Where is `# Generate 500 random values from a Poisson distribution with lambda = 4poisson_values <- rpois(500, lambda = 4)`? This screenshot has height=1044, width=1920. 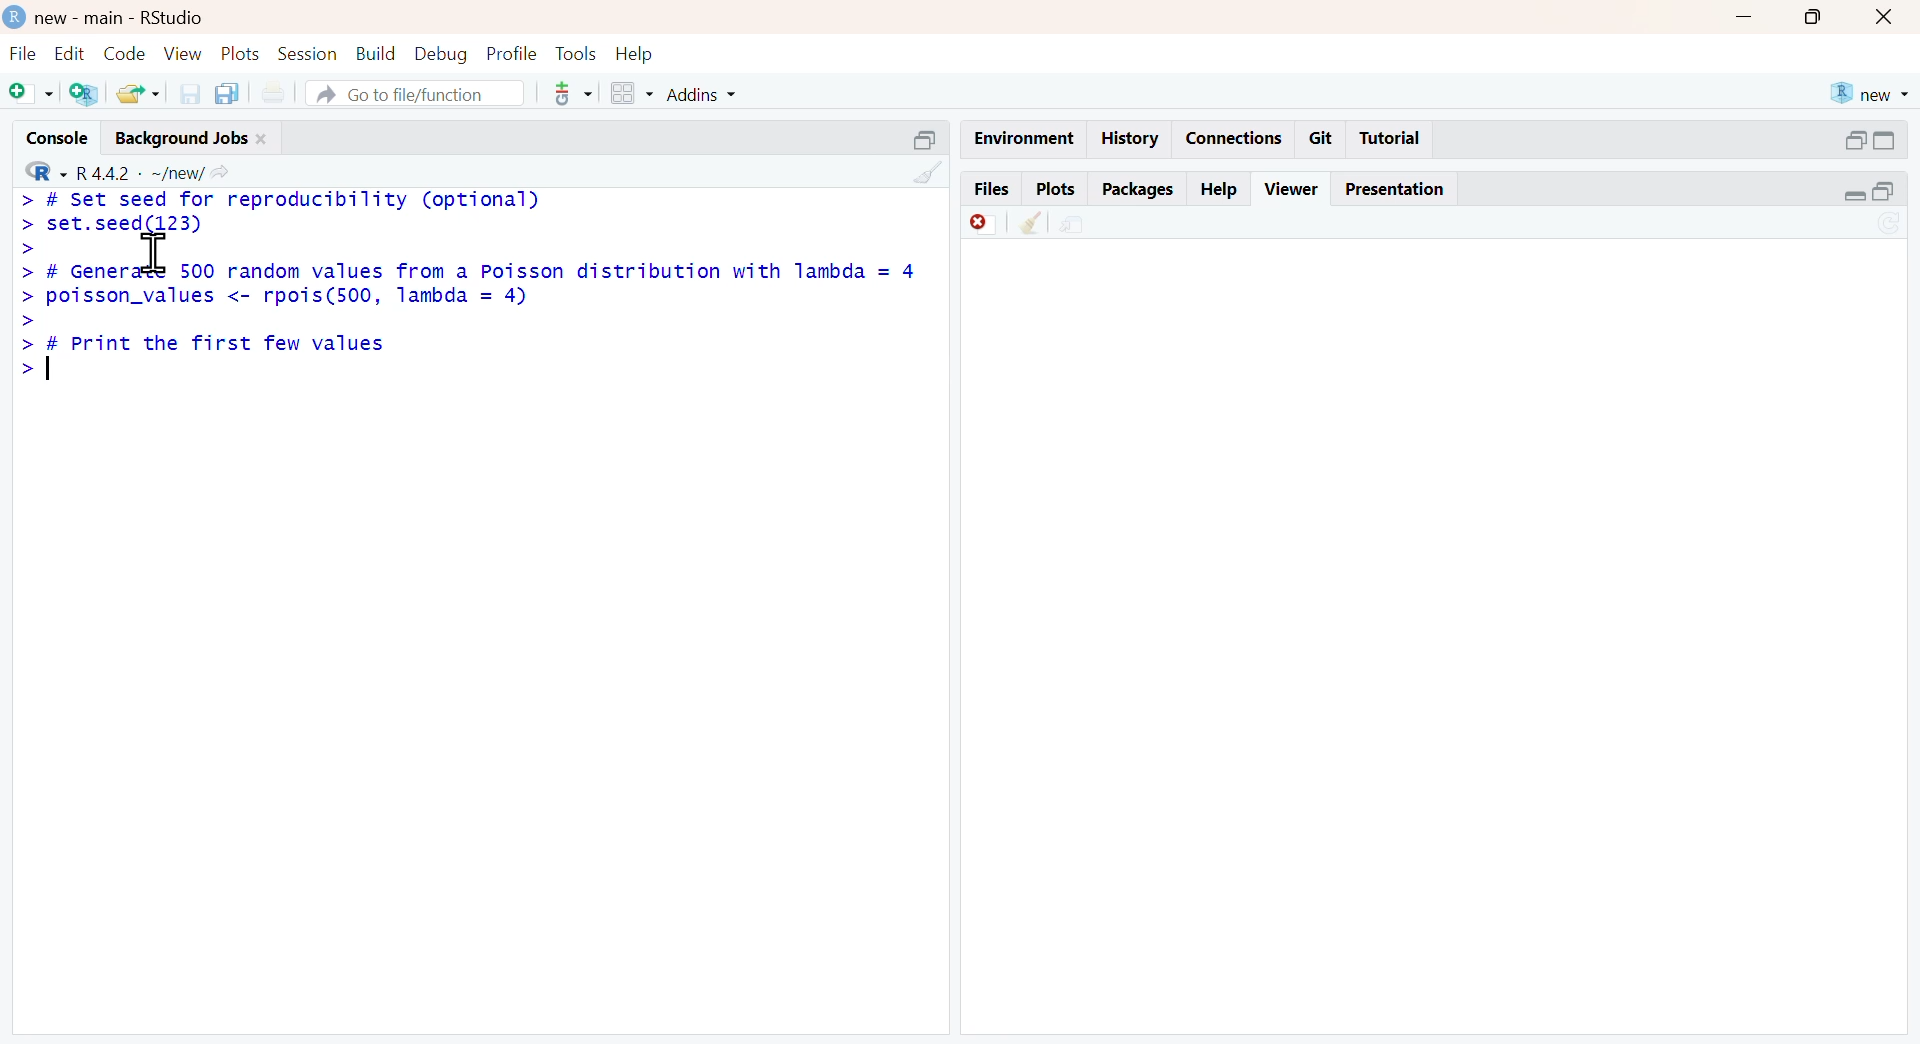 # Generate 500 random values from a Poisson distribution with lambda = 4poisson_values <- rpois(500, lambda = 4) is located at coordinates (480, 286).